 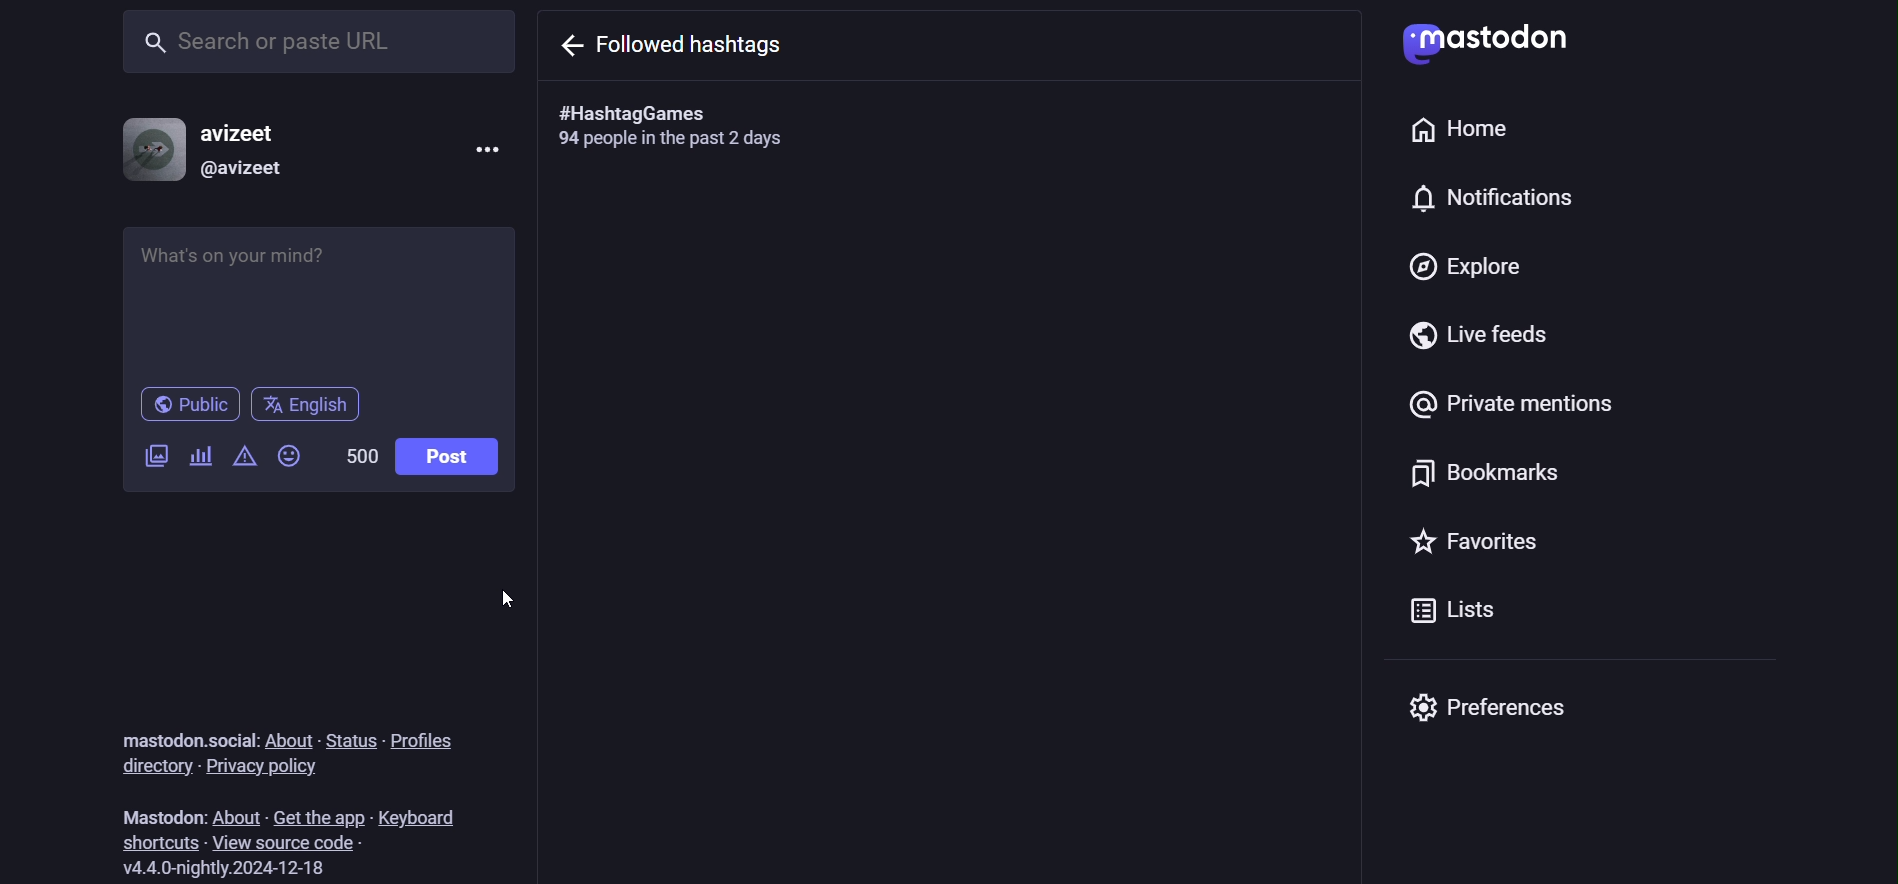 What do you see at coordinates (476, 148) in the screenshot?
I see `menu` at bounding box center [476, 148].